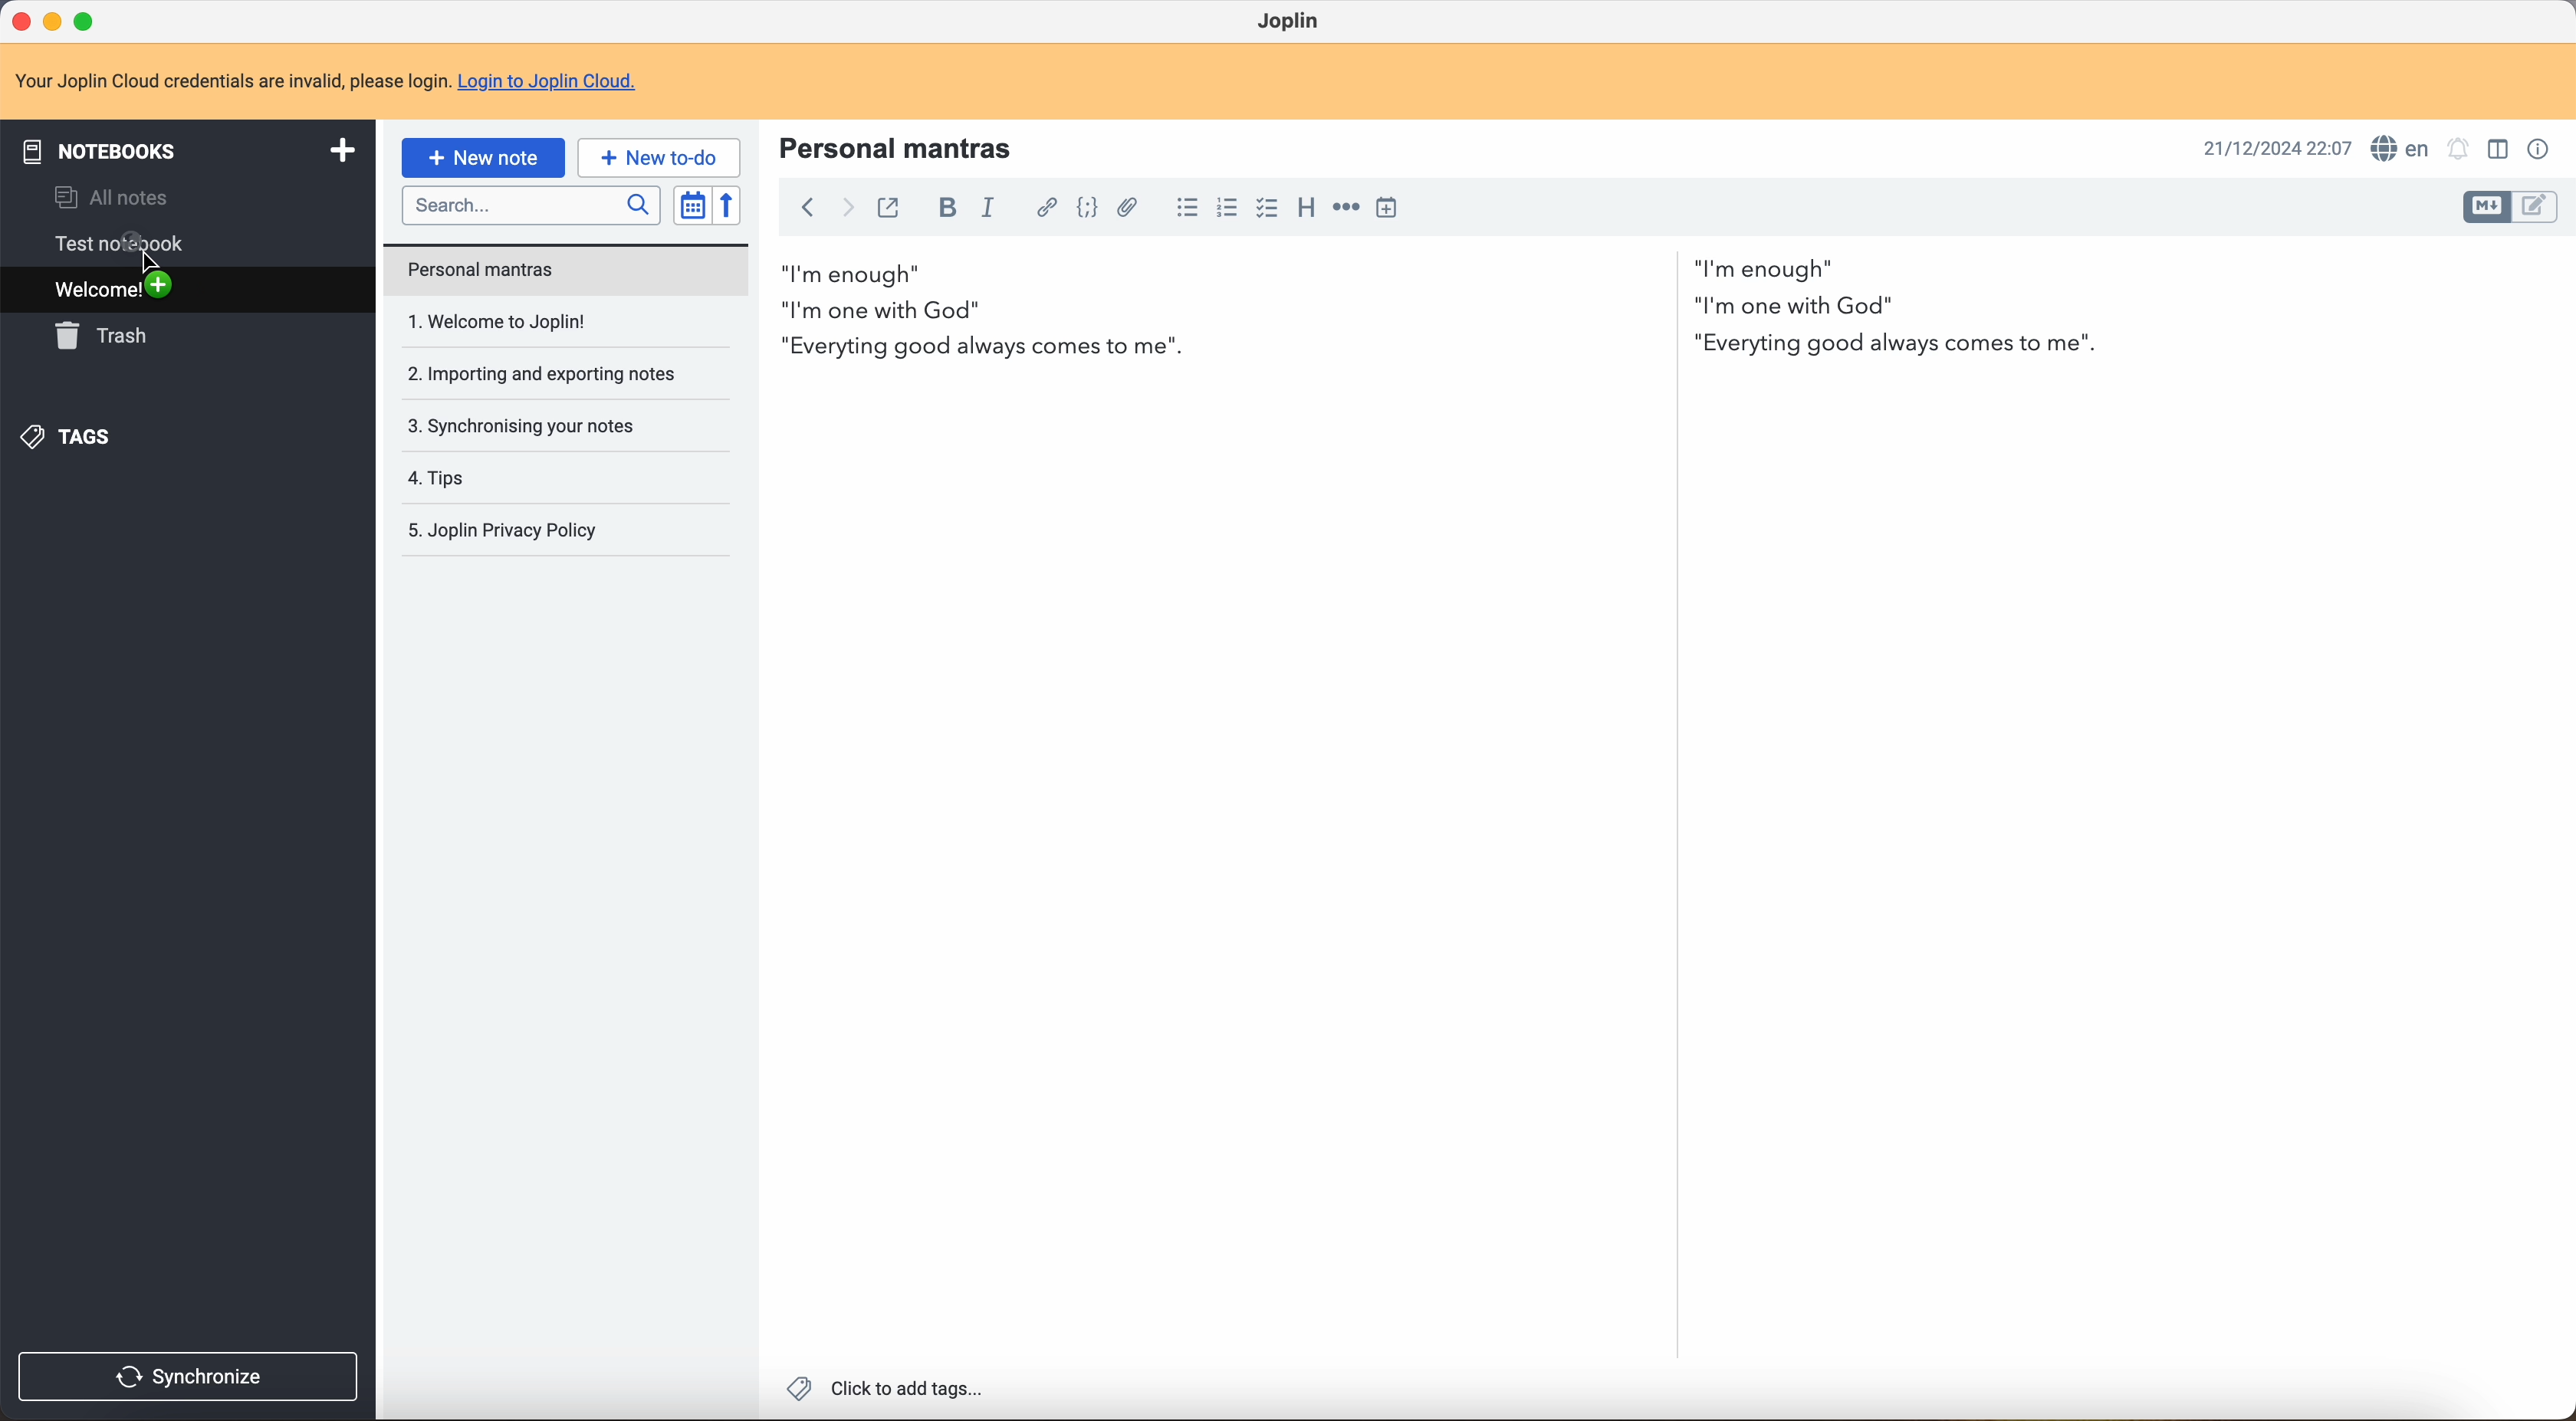 The height and width of the screenshot is (1421, 2576). I want to click on attach file, so click(1130, 209).